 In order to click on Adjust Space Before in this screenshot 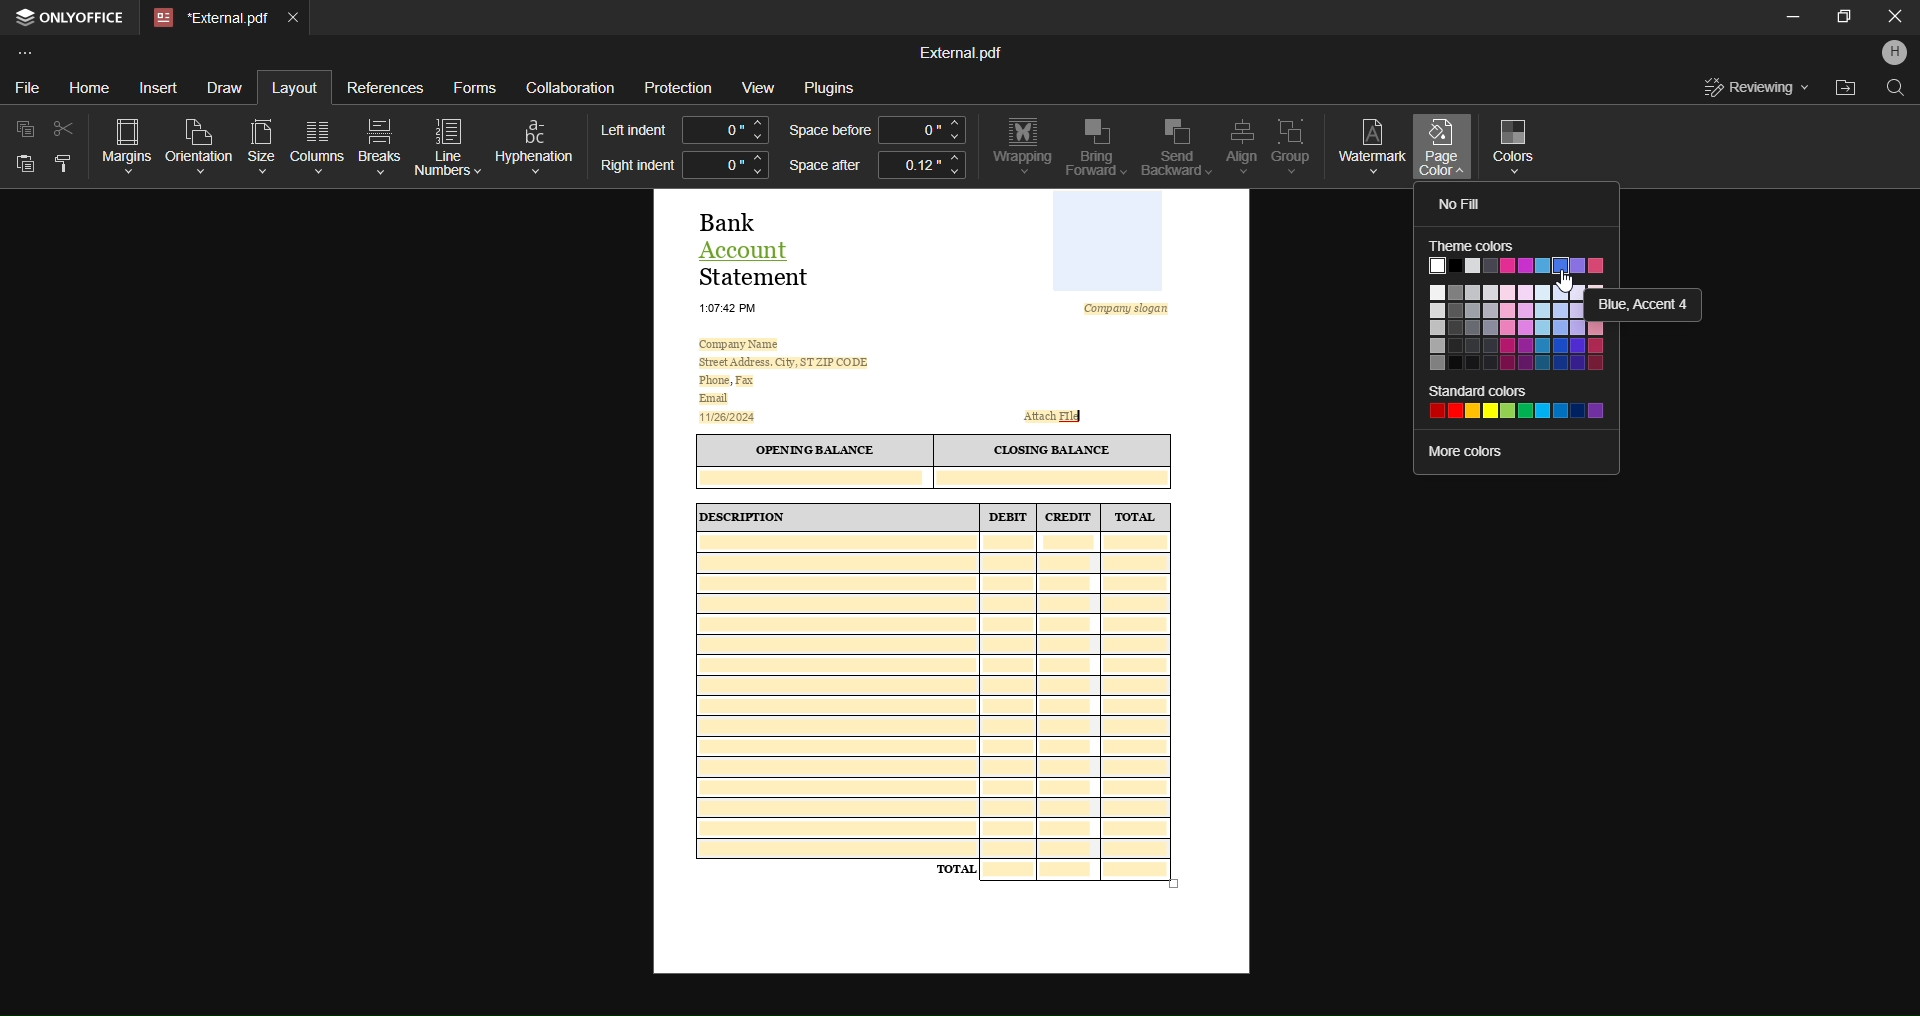, I will do `click(920, 129)`.